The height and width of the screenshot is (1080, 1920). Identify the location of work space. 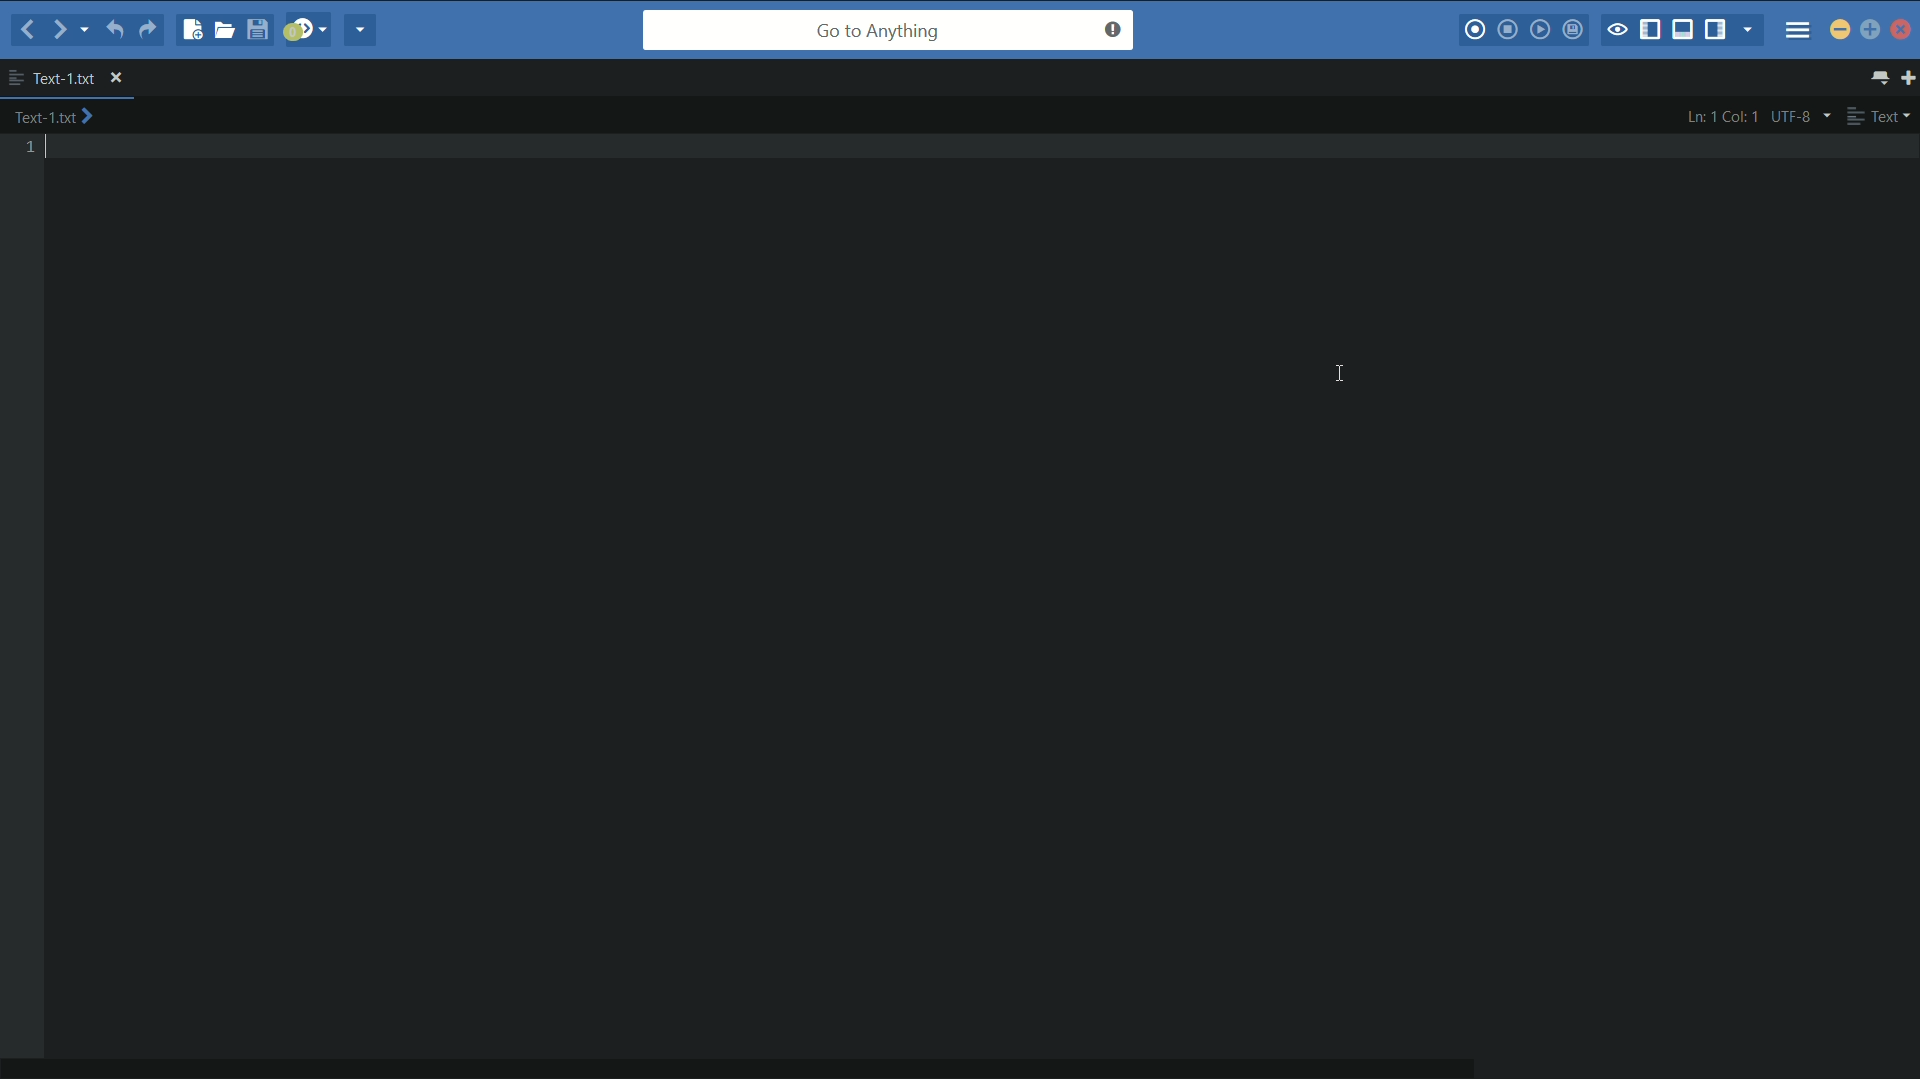
(970, 582).